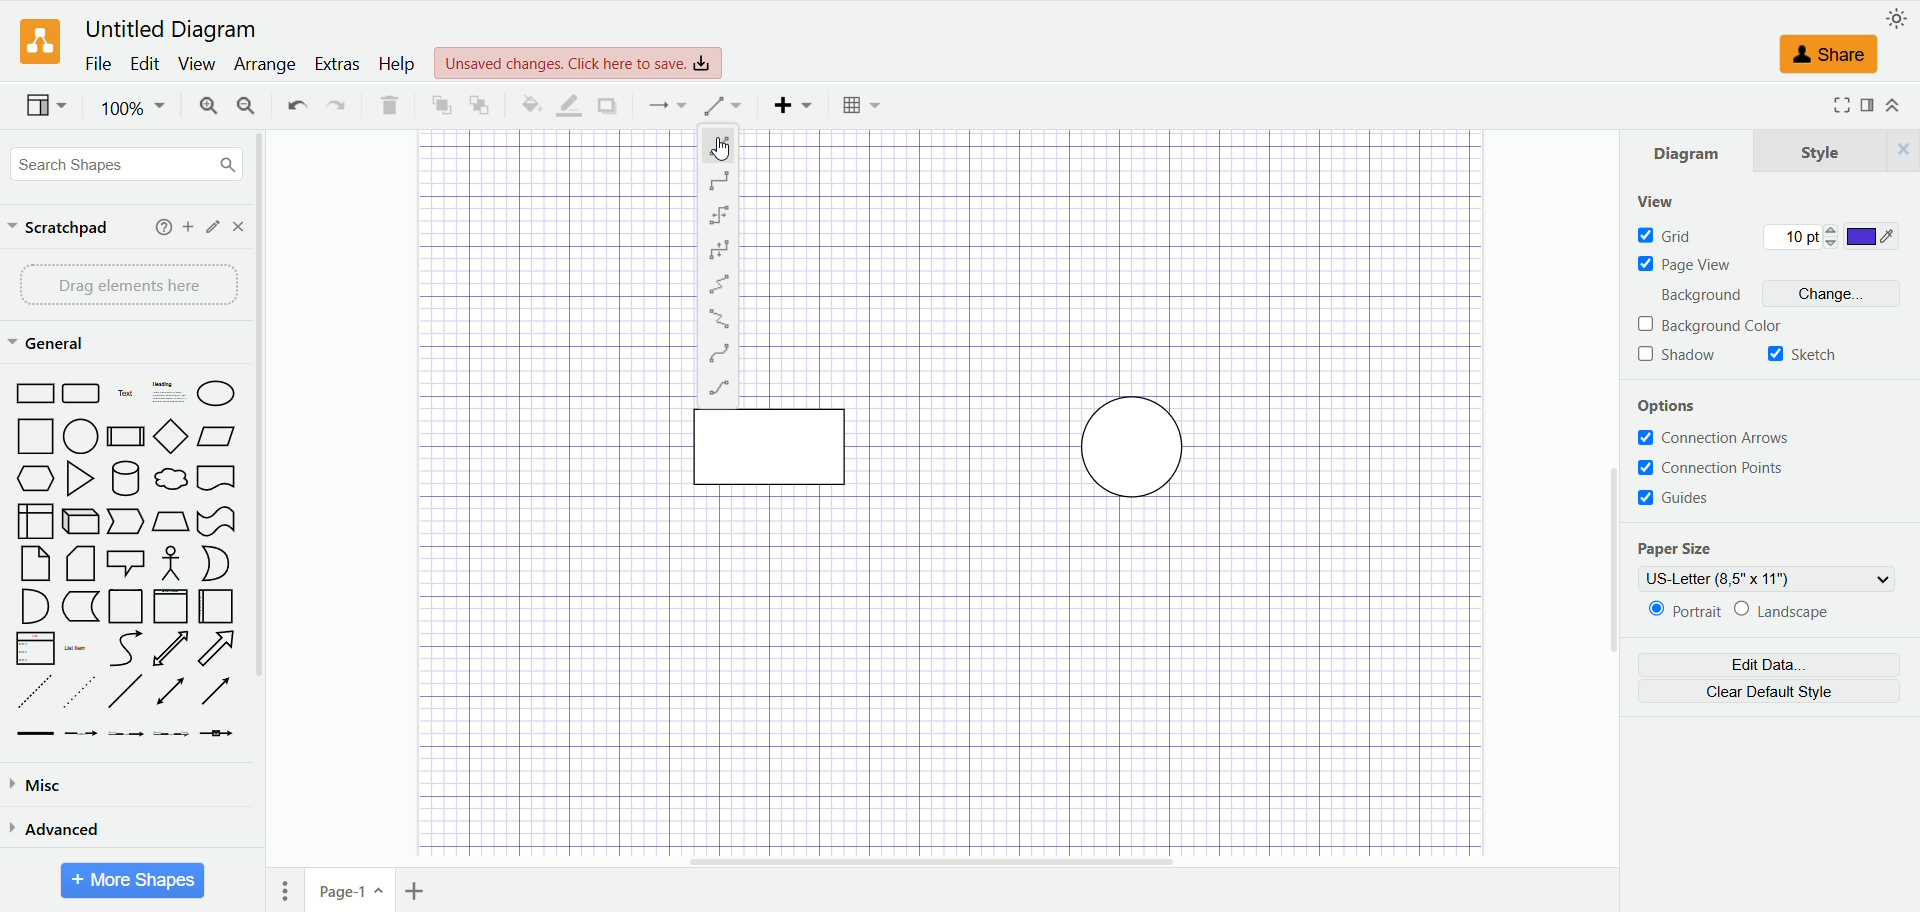  What do you see at coordinates (173, 479) in the screenshot?
I see `Thought Bubble` at bounding box center [173, 479].